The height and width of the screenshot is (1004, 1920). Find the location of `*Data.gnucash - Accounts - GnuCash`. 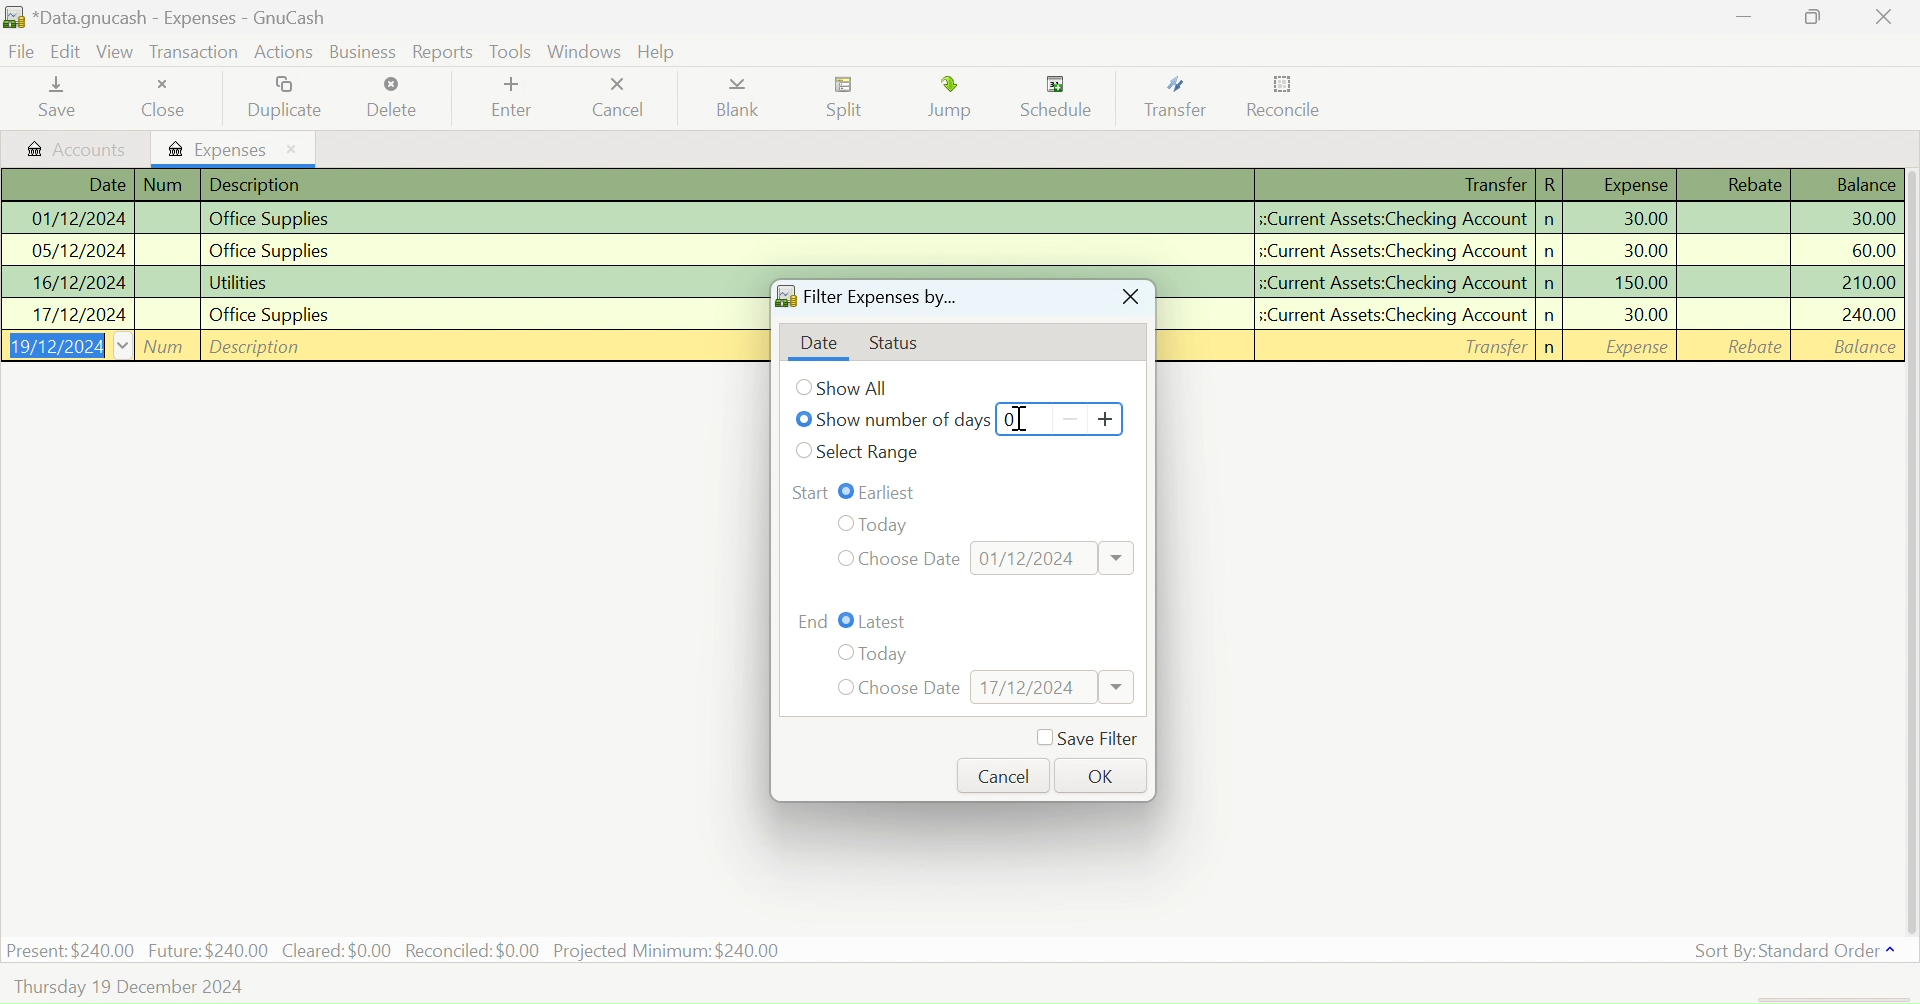

*Data.gnucash - Accounts - GnuCash is located at coordinates (169, 19).